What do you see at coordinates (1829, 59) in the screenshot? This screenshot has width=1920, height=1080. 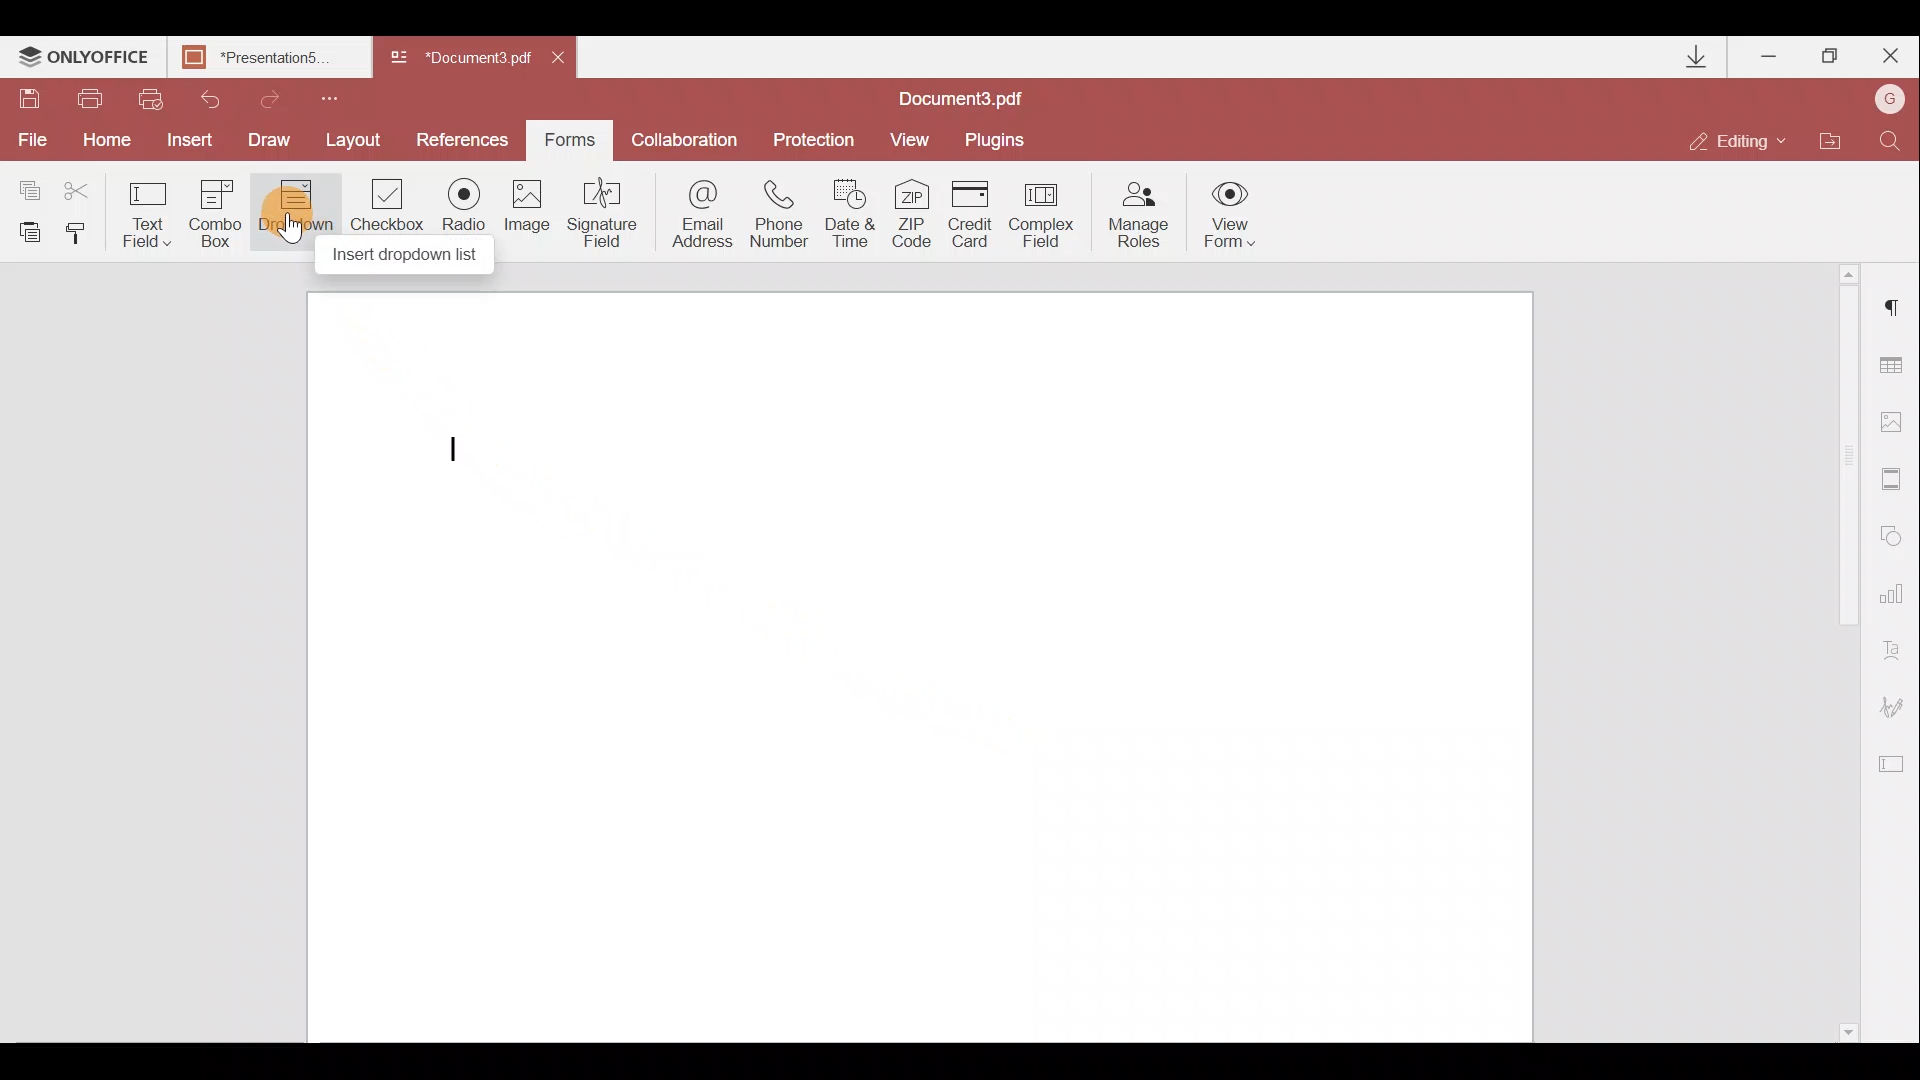 I see `Maximize` at bounding box center [1829, 59].